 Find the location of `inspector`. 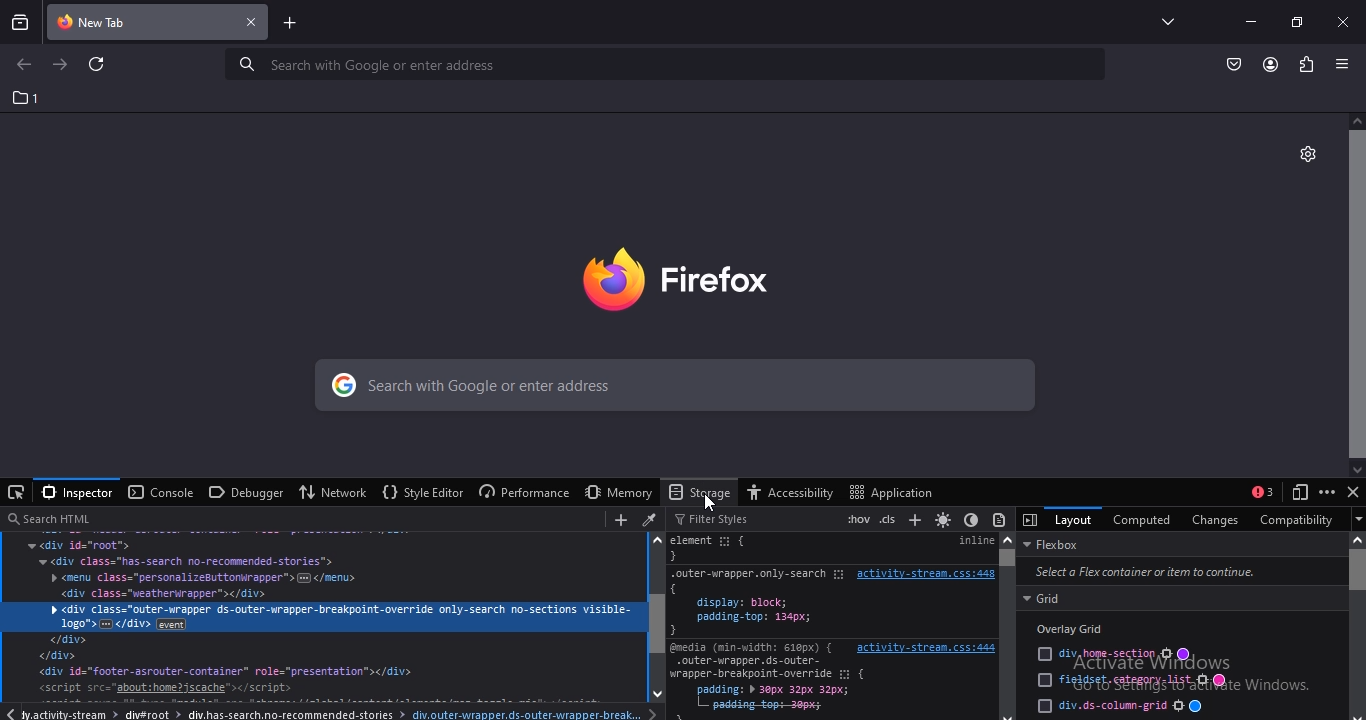

inspector is located at coordinates (76, 492).